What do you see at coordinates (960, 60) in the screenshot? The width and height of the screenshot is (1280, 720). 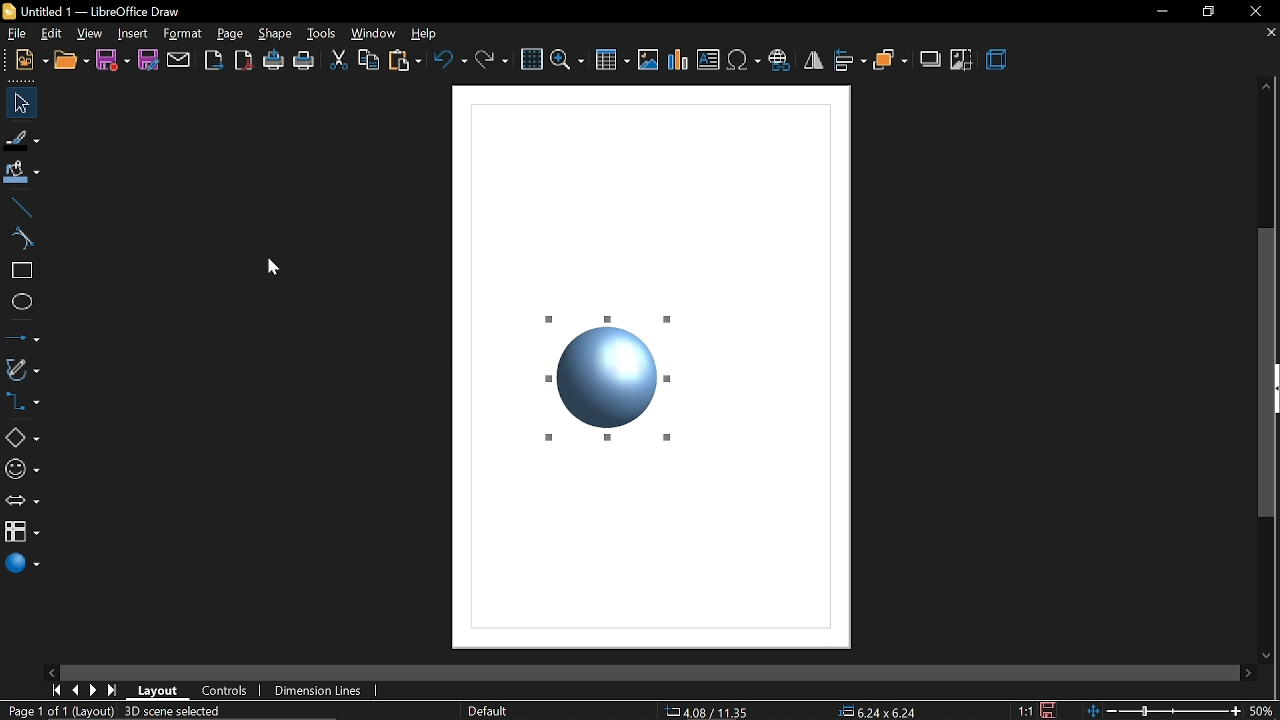 I see `crop` at bounding box center [960, 60].